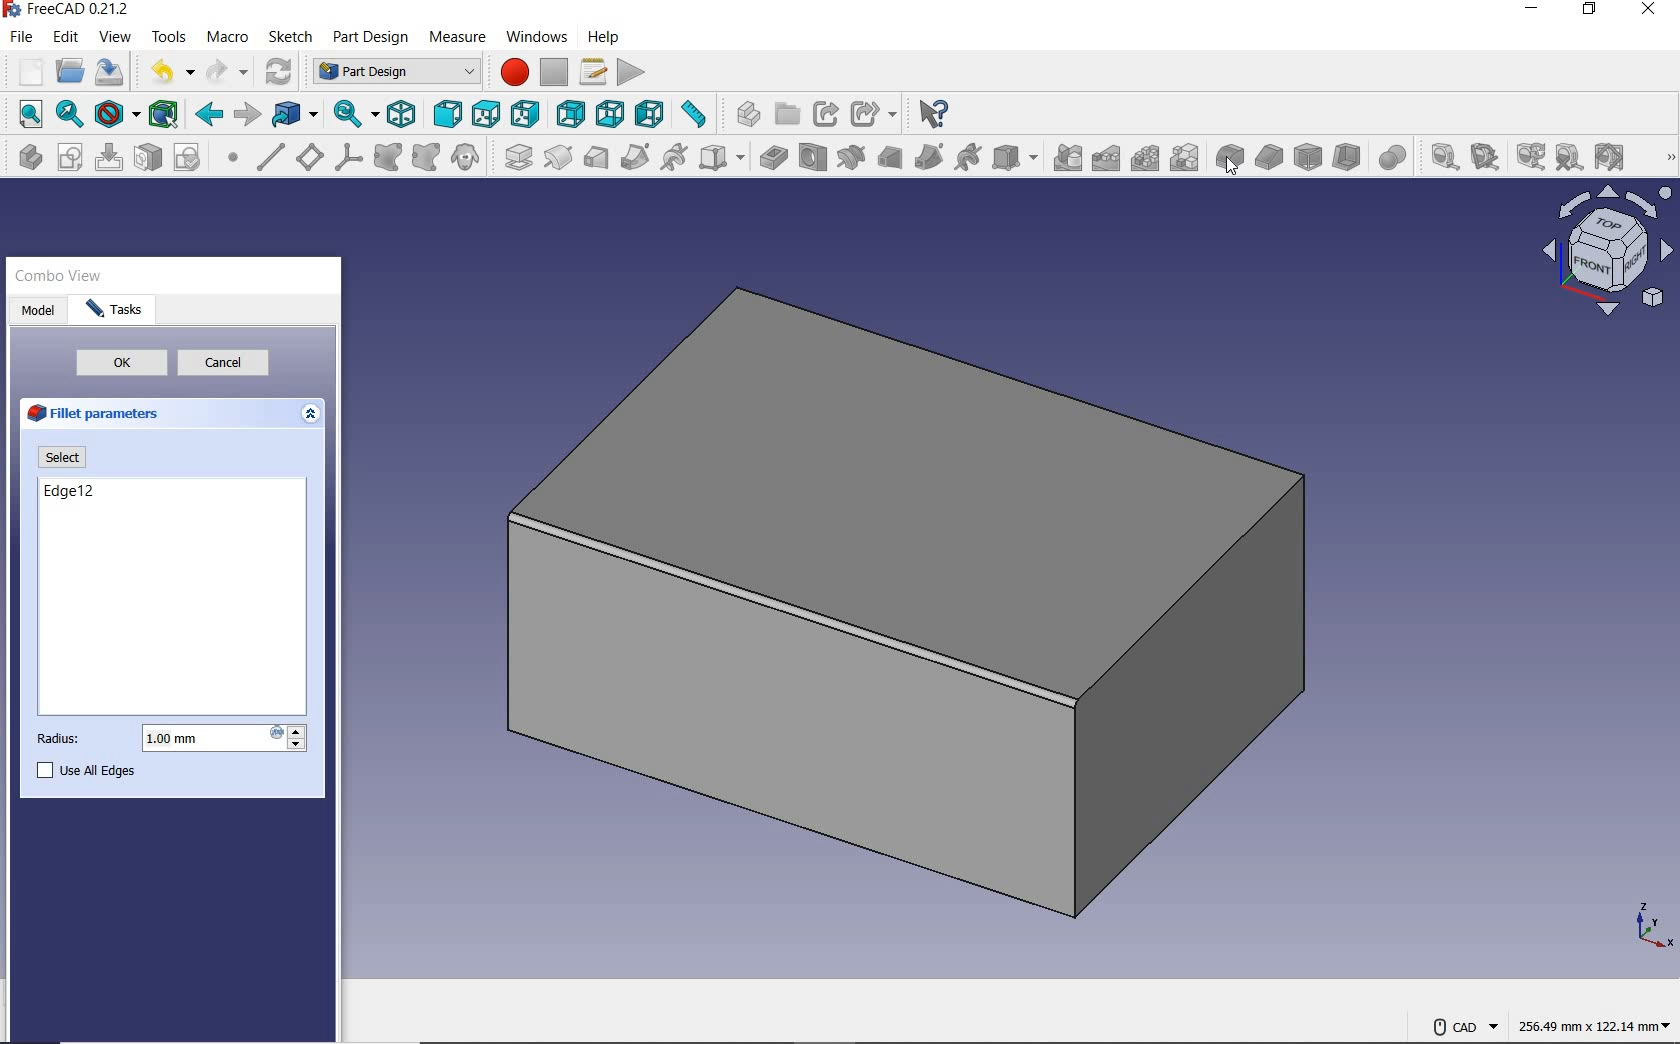 Image resolution: width=1680 pixels, height=1044 pixels. What do you see at coordinates (316, 412) in the screenshot?
I see `expand` at bounding box center [316, 412].